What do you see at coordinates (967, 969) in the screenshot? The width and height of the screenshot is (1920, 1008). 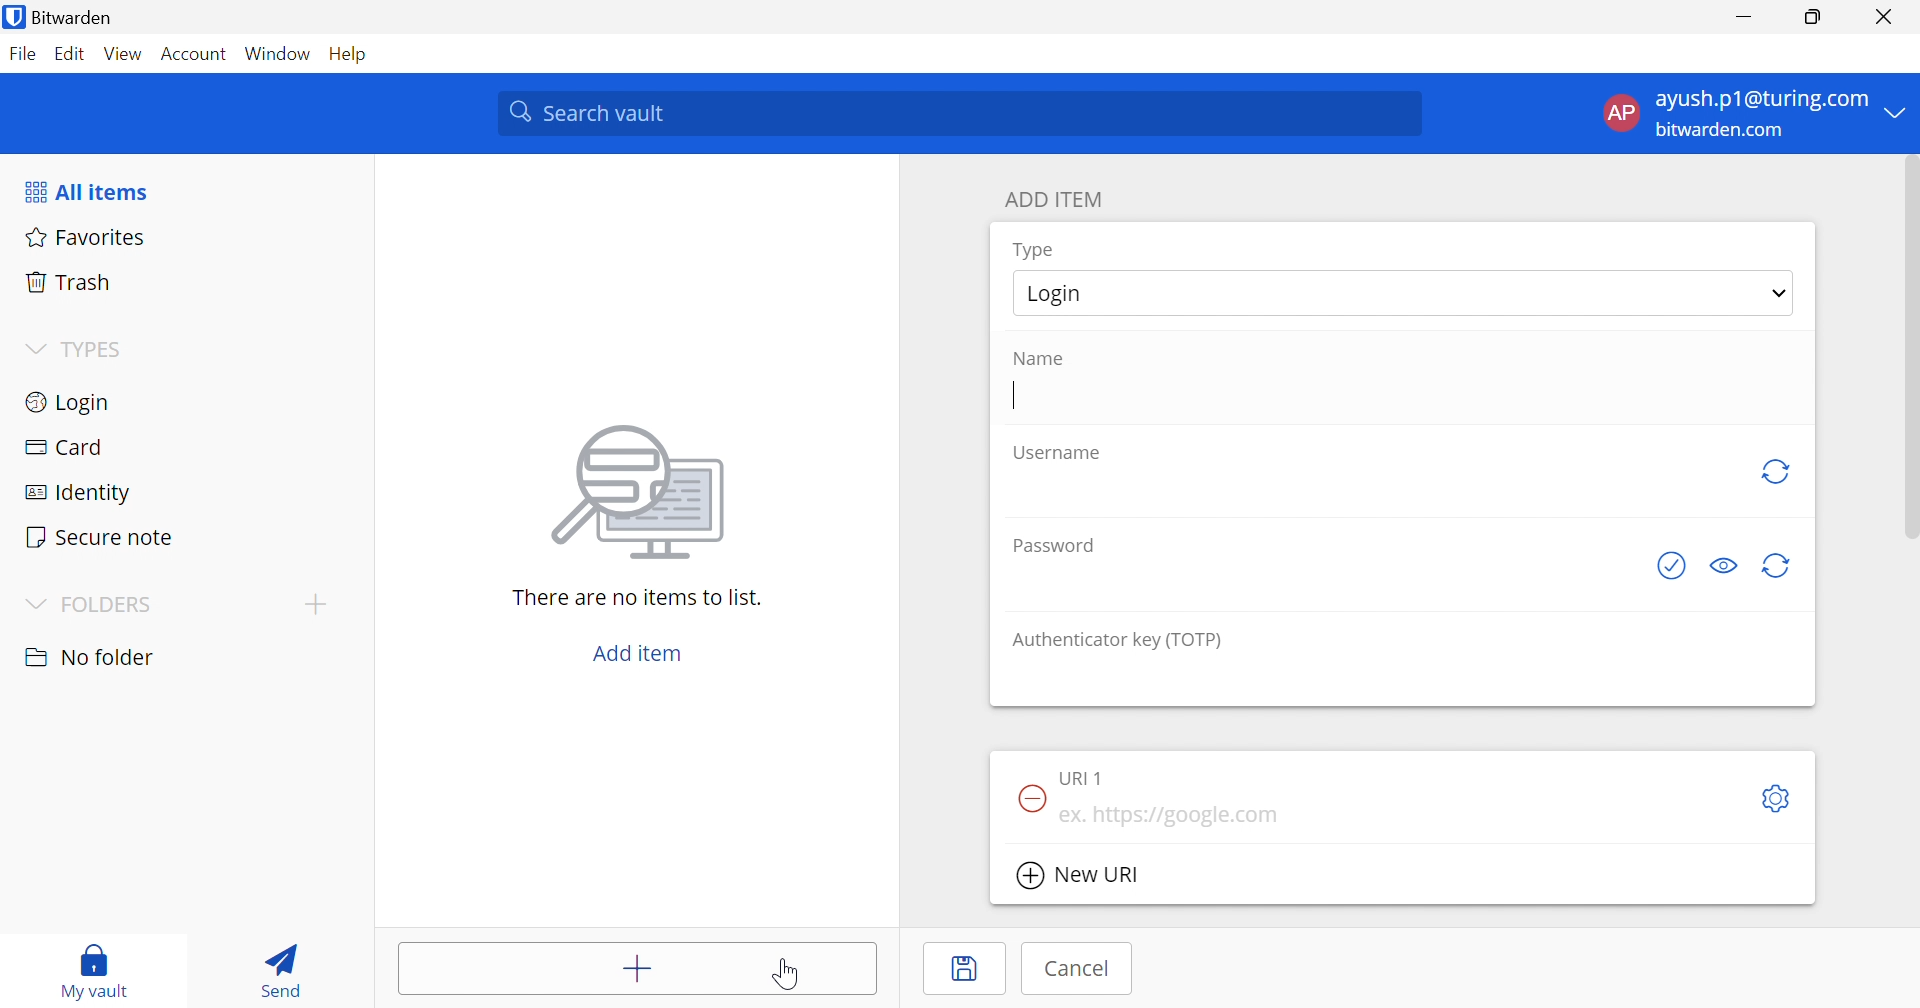 I see `Save` at bounding box center [967, 969].